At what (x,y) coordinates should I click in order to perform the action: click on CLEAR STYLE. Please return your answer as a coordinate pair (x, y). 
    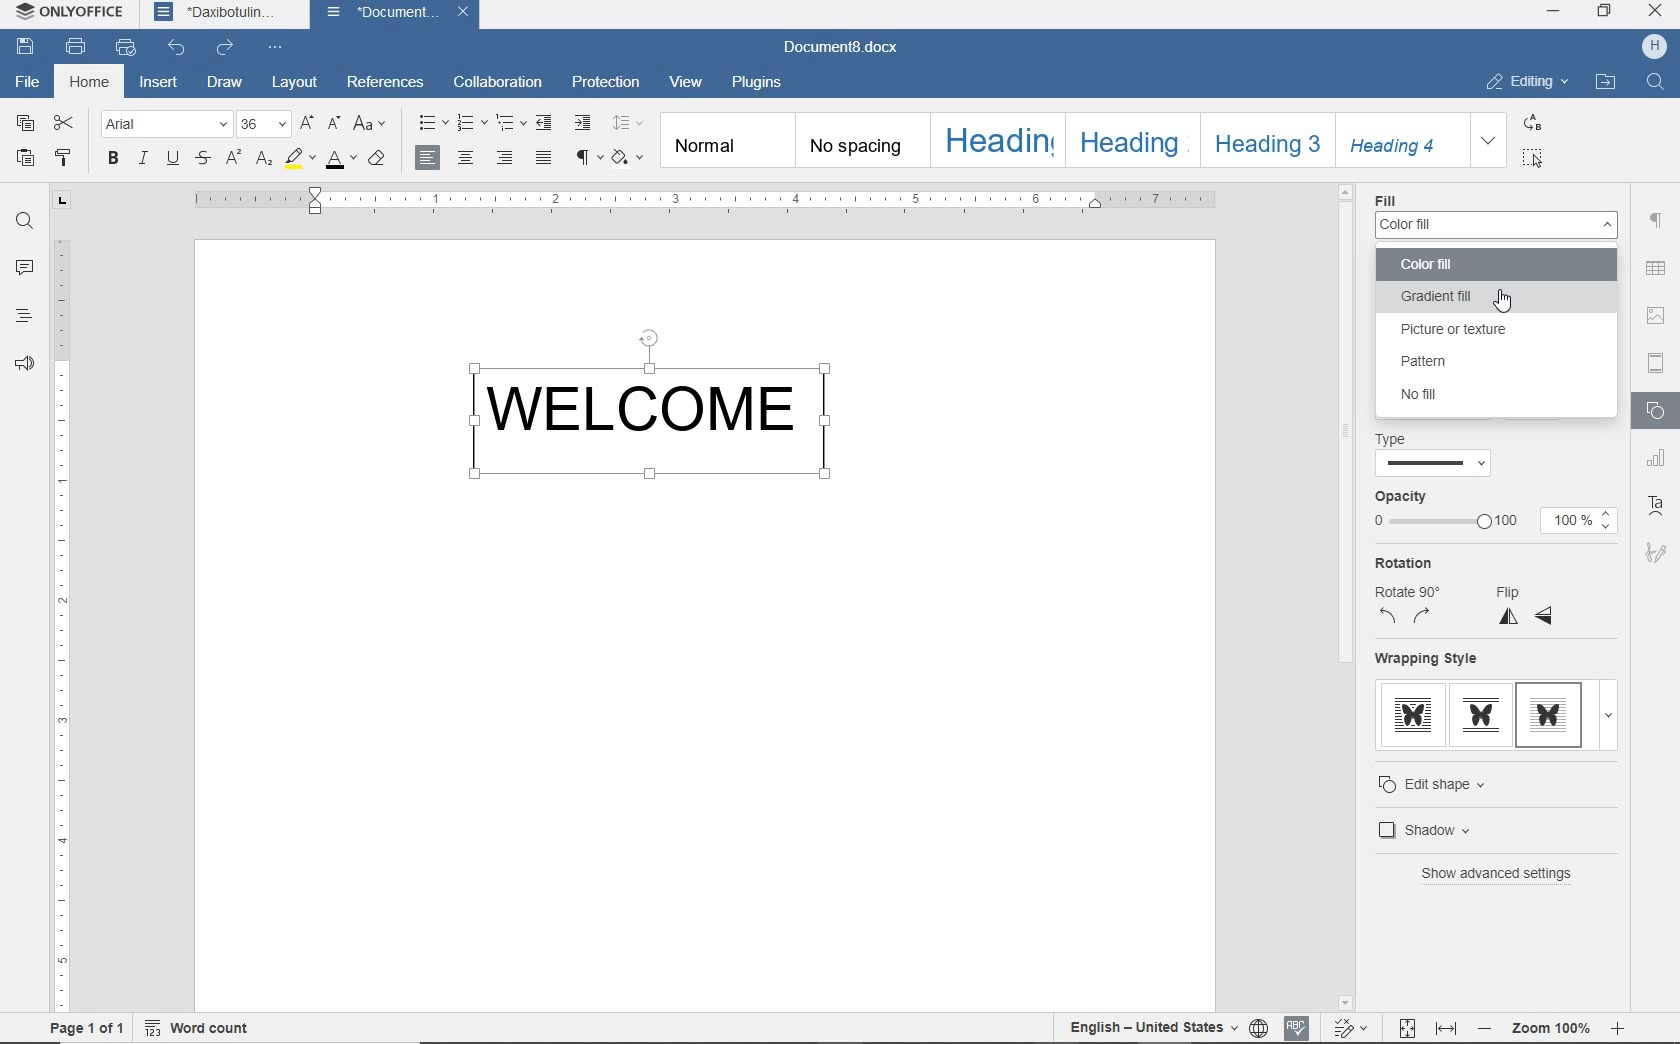
    Looking at the image, I should click on (377, 159).